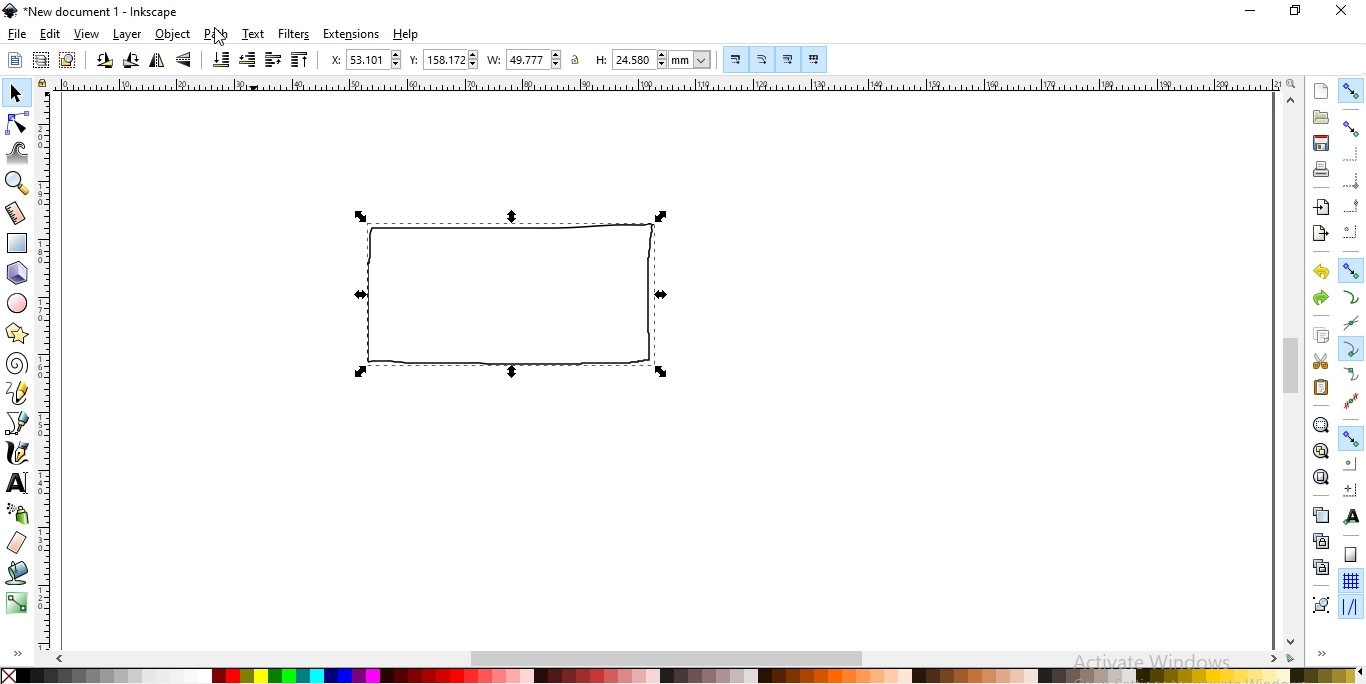 This screenshot has height=684, width=1366. What do you see at coordinates (1319, 541) in the screenshot?
I see `create a clone` at bounding box center [1319, 541].